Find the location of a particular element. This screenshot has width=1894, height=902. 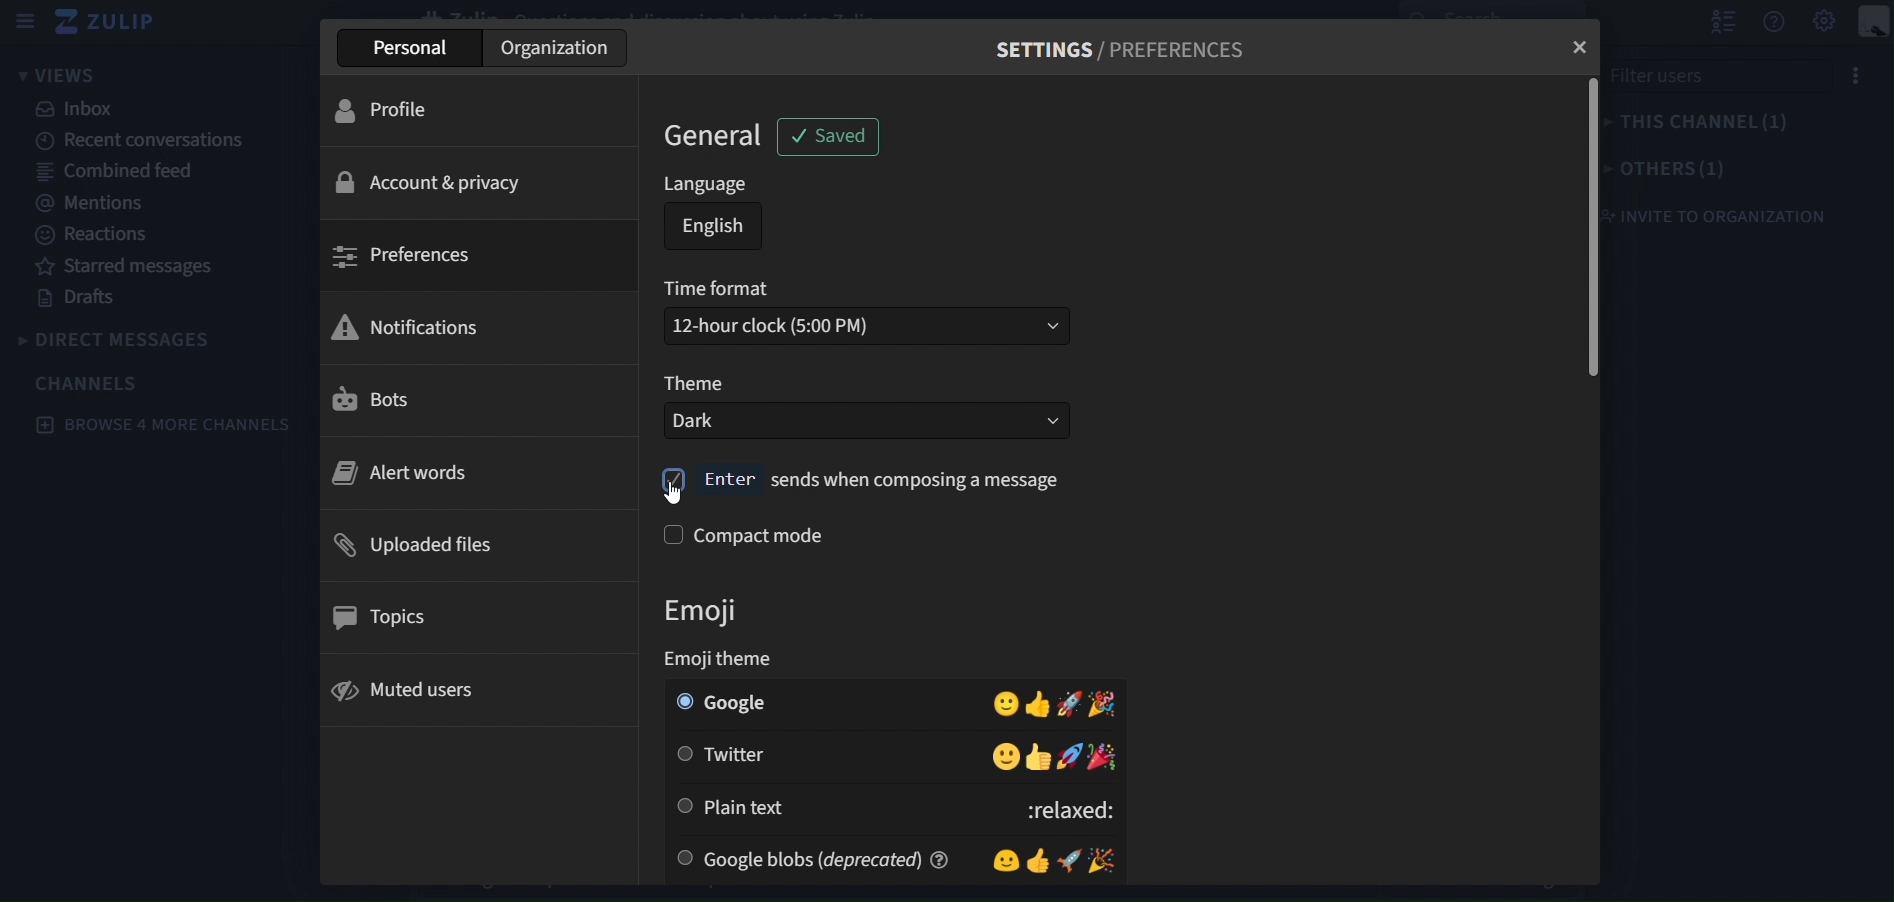

account &privacy is located at coordinates (482, 178).